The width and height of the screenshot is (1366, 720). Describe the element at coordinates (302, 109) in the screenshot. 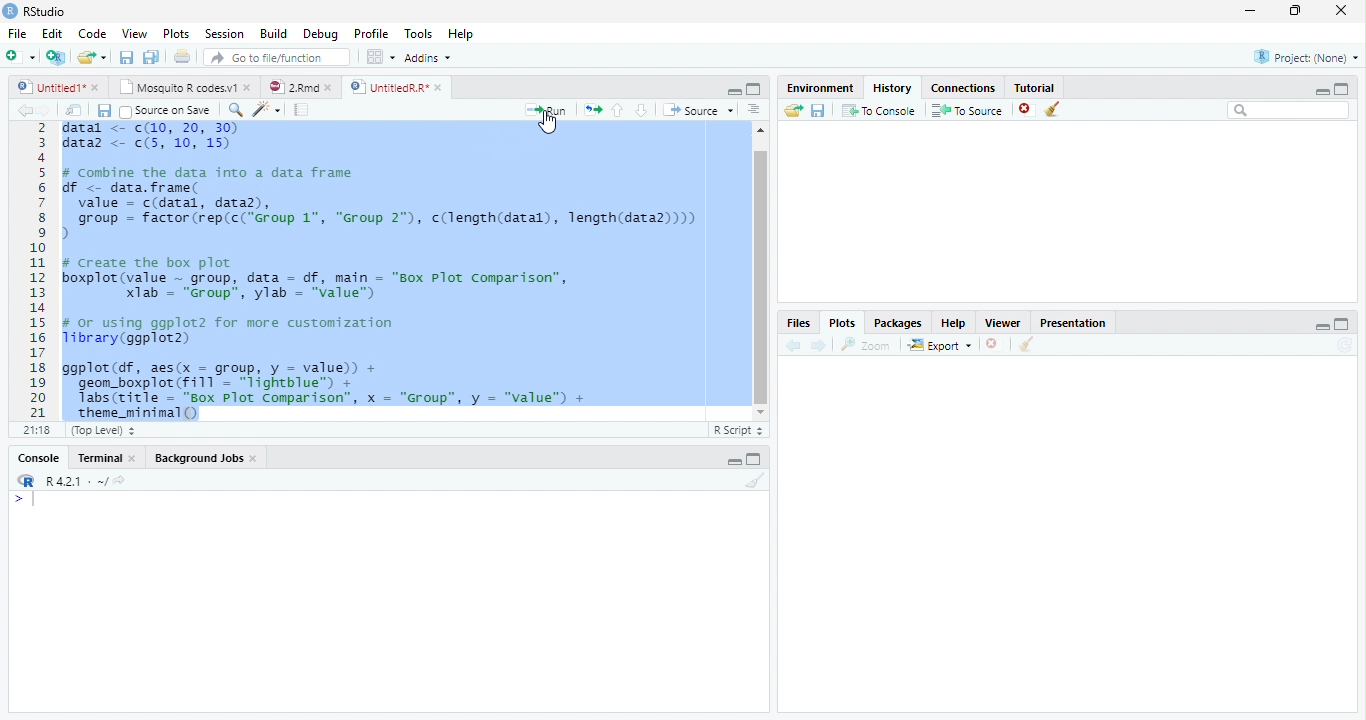

I see `Compile Report` at that location.